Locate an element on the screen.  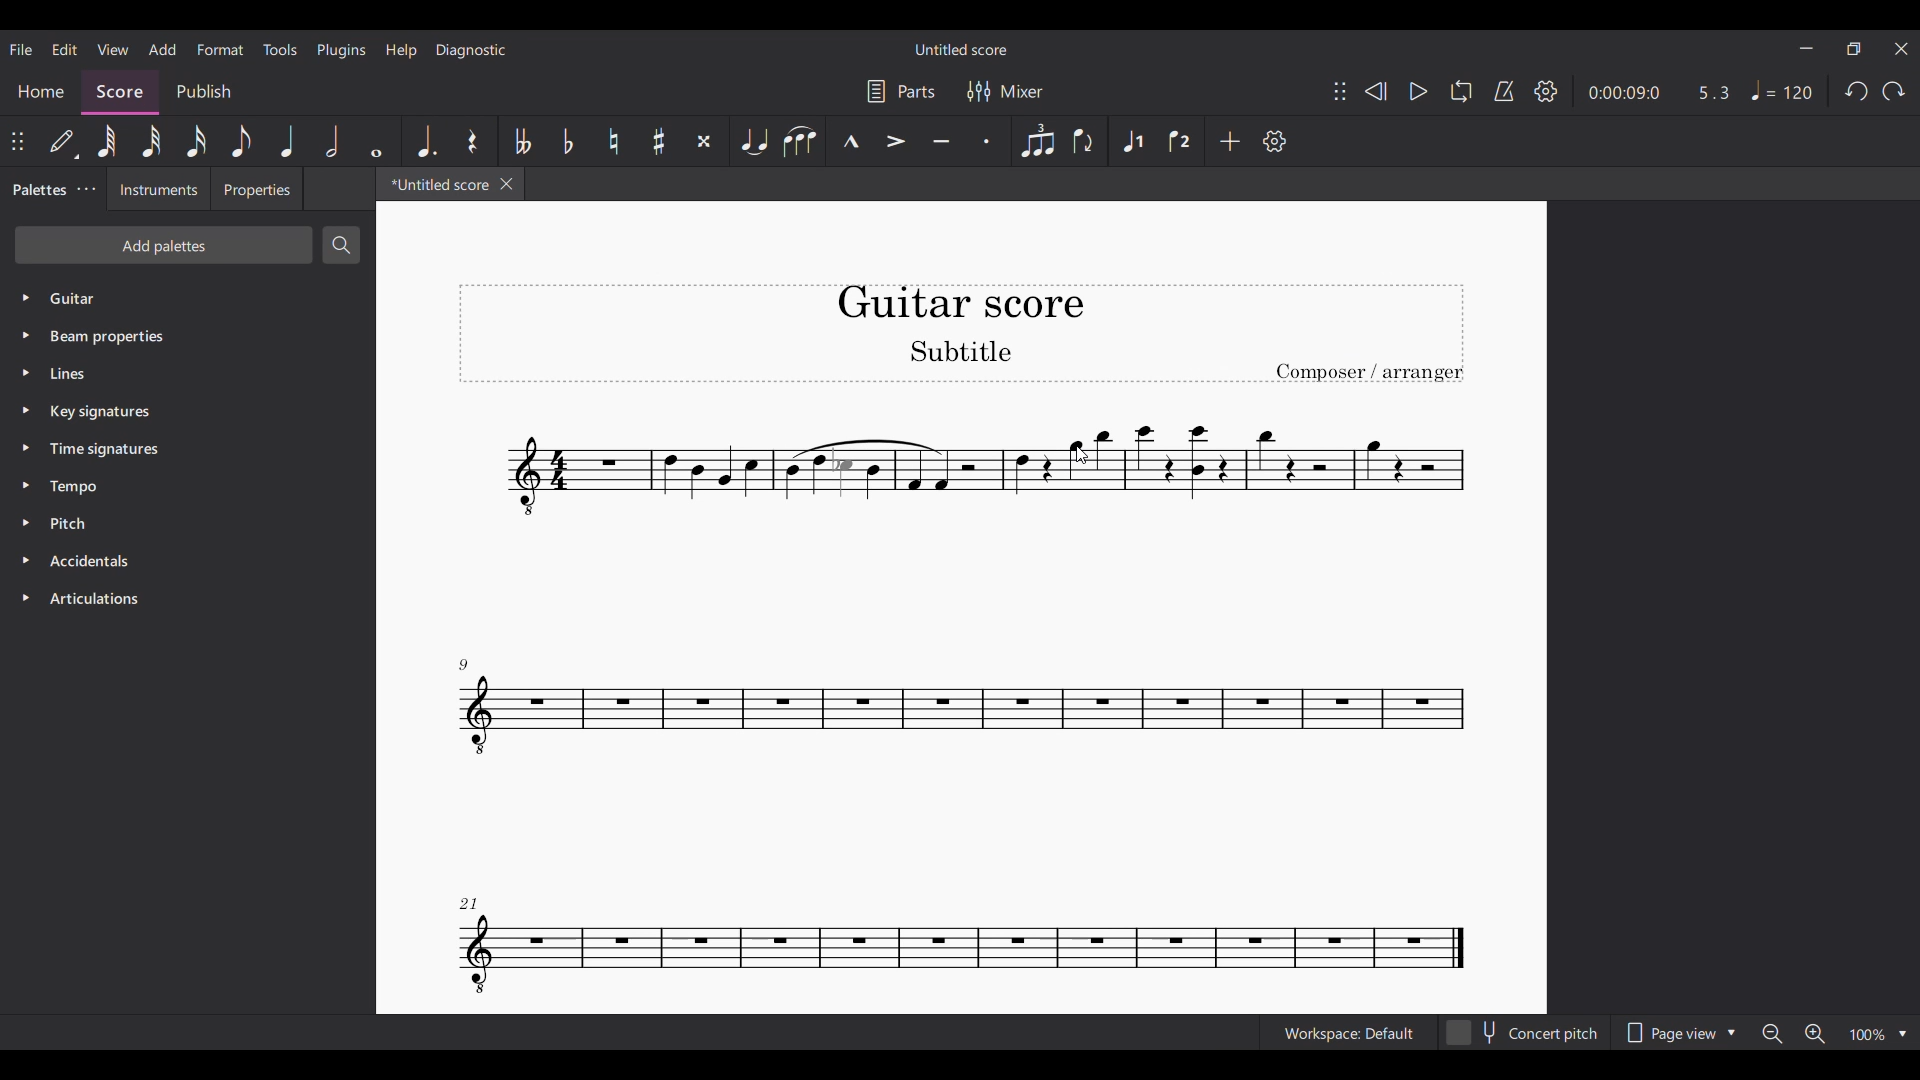
Lines palette is located at coordinates (71, 372).